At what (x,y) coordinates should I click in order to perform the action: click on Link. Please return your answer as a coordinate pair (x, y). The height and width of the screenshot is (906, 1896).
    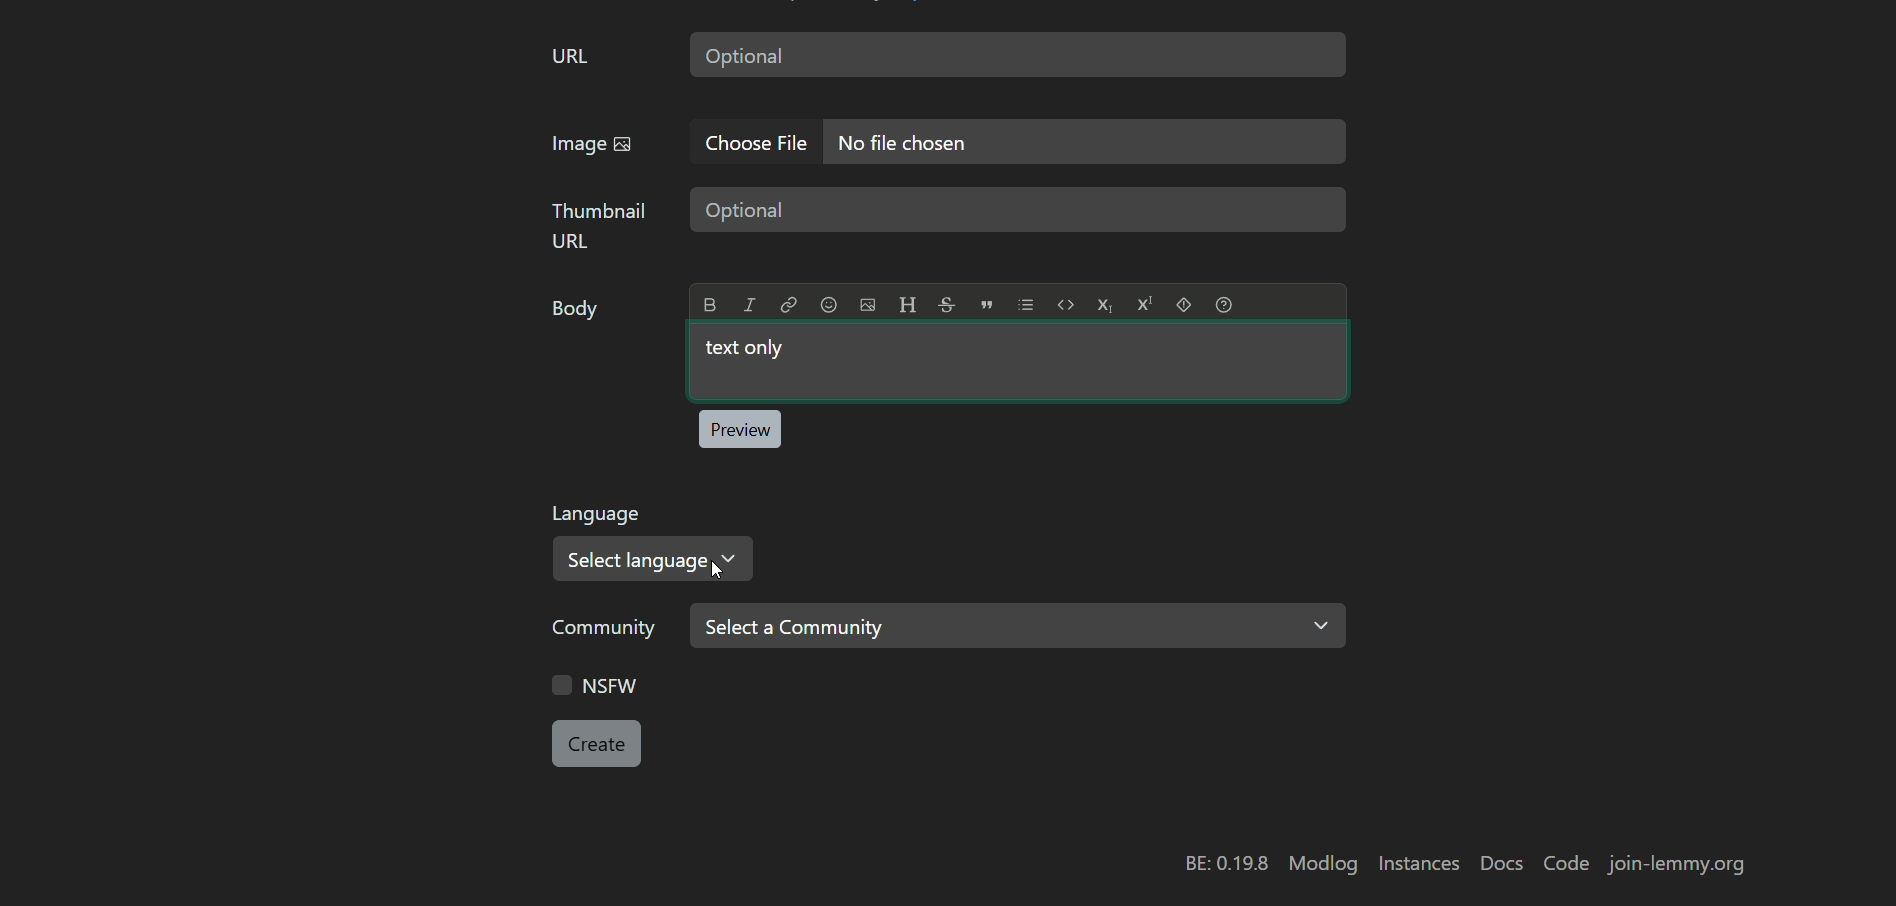
    Looking at the image, I should click on (788, 304).